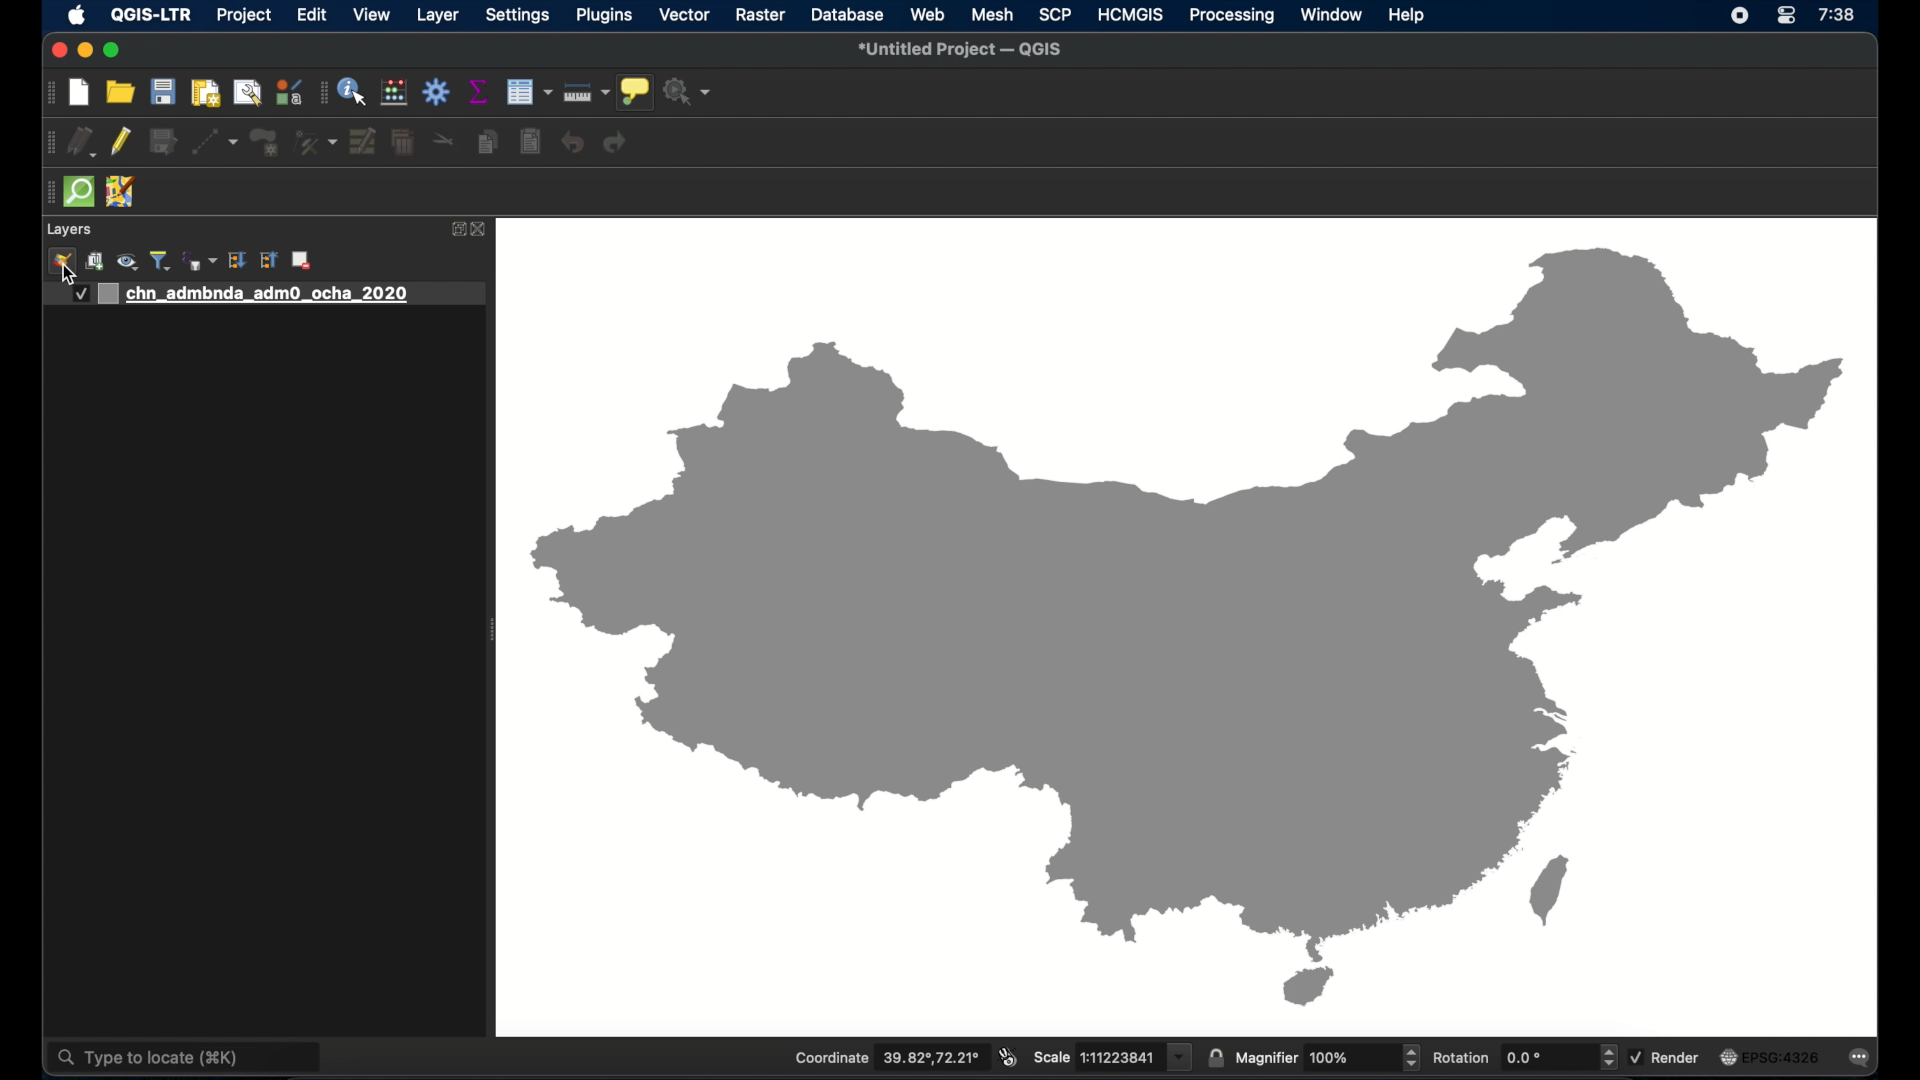 The image size is (1920, 1080). Describe the element at coordinates (436, 92) in the screenshot. I see `toolbox` at that location.